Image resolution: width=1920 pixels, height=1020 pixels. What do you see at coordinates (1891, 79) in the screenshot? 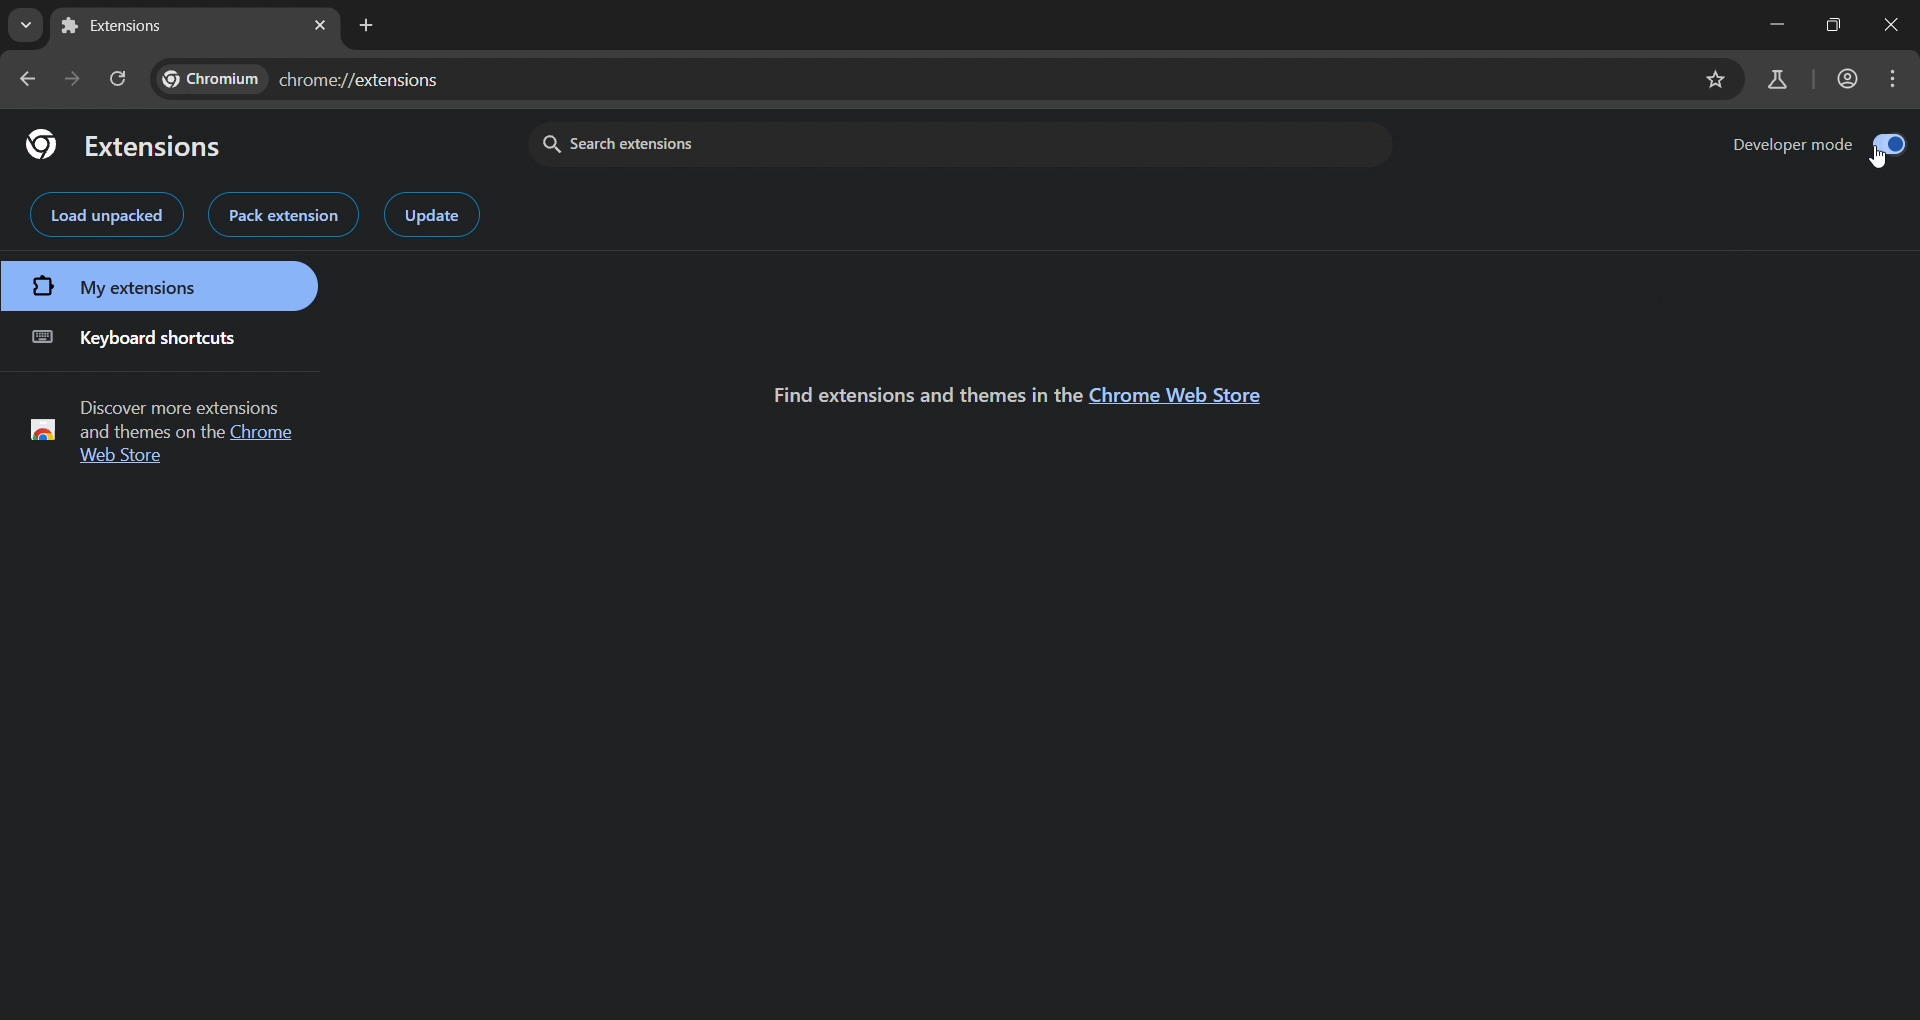
I see `menu` at bounding box center [1891, 79].